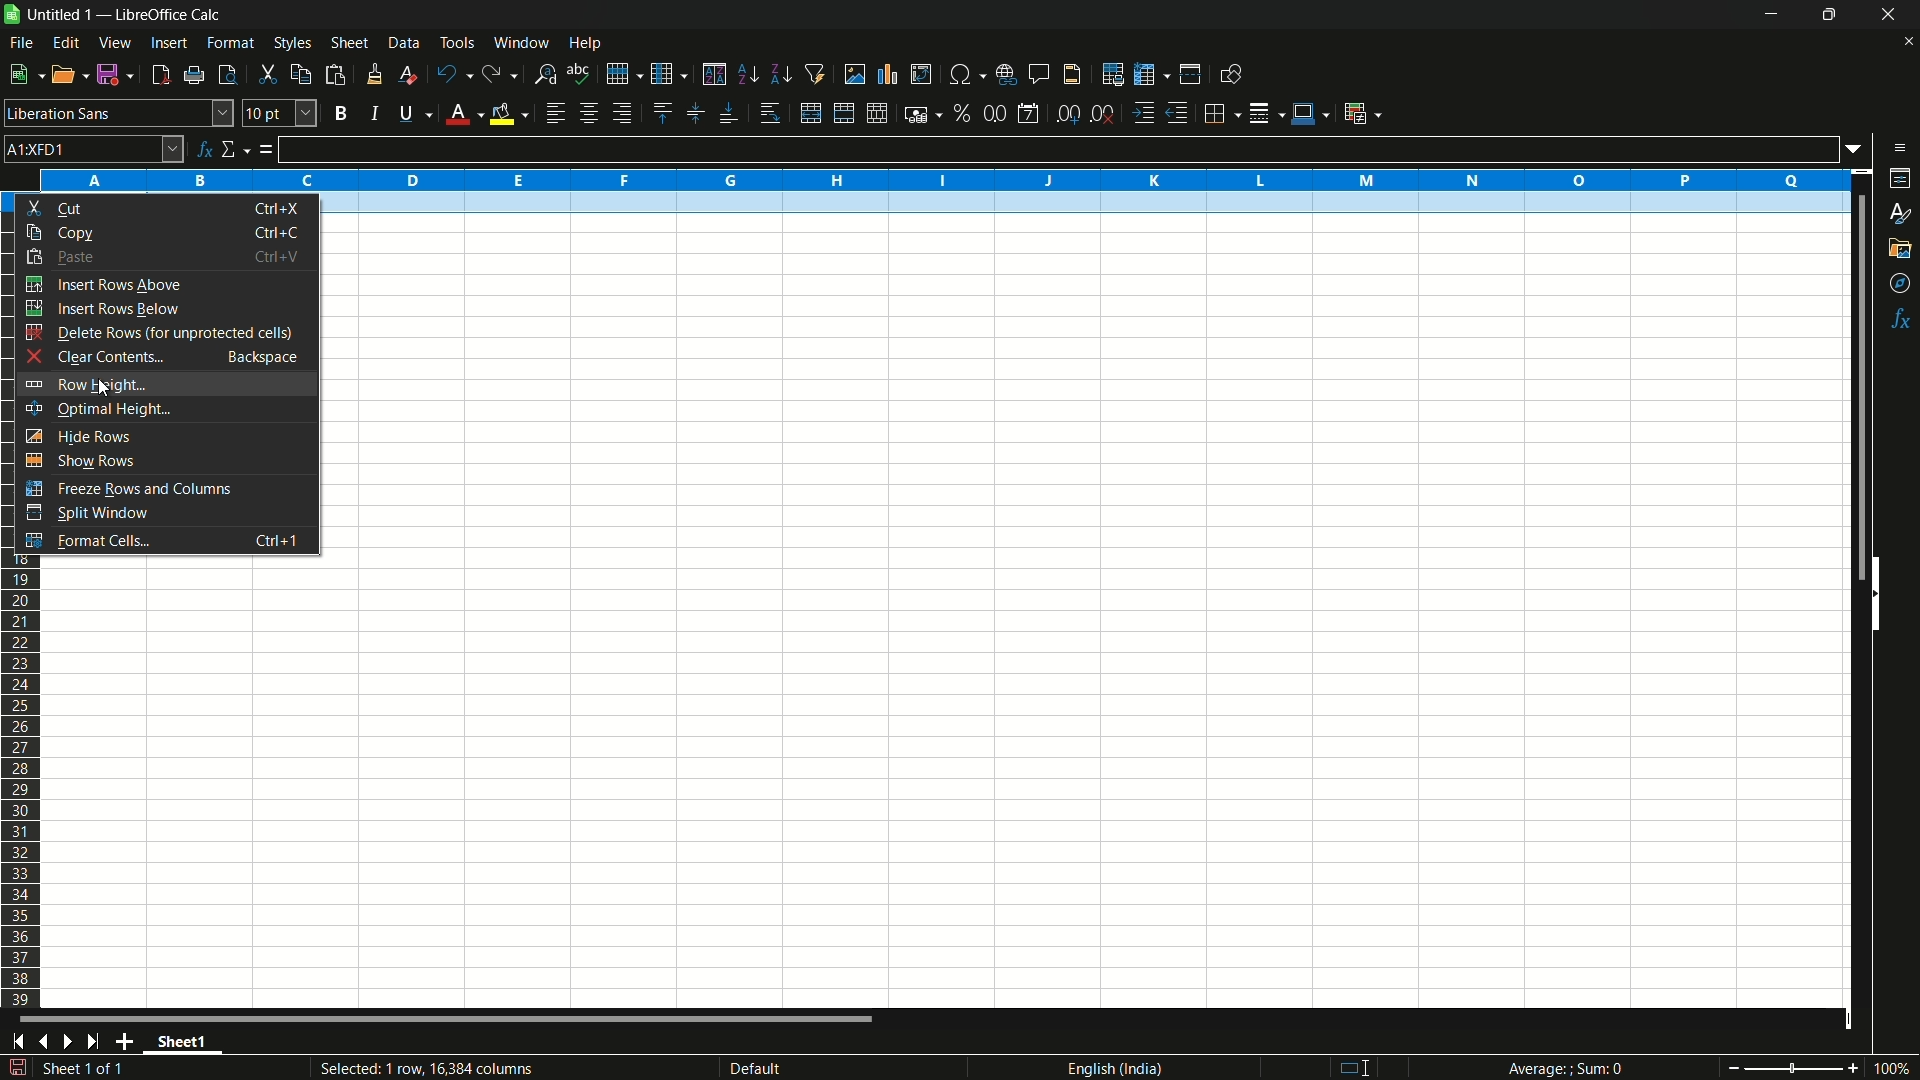  What do you see at coordinates (1895, 1068) in the screenshot?
I see `current zoom 100%` at bounding box center [1895, 1068].